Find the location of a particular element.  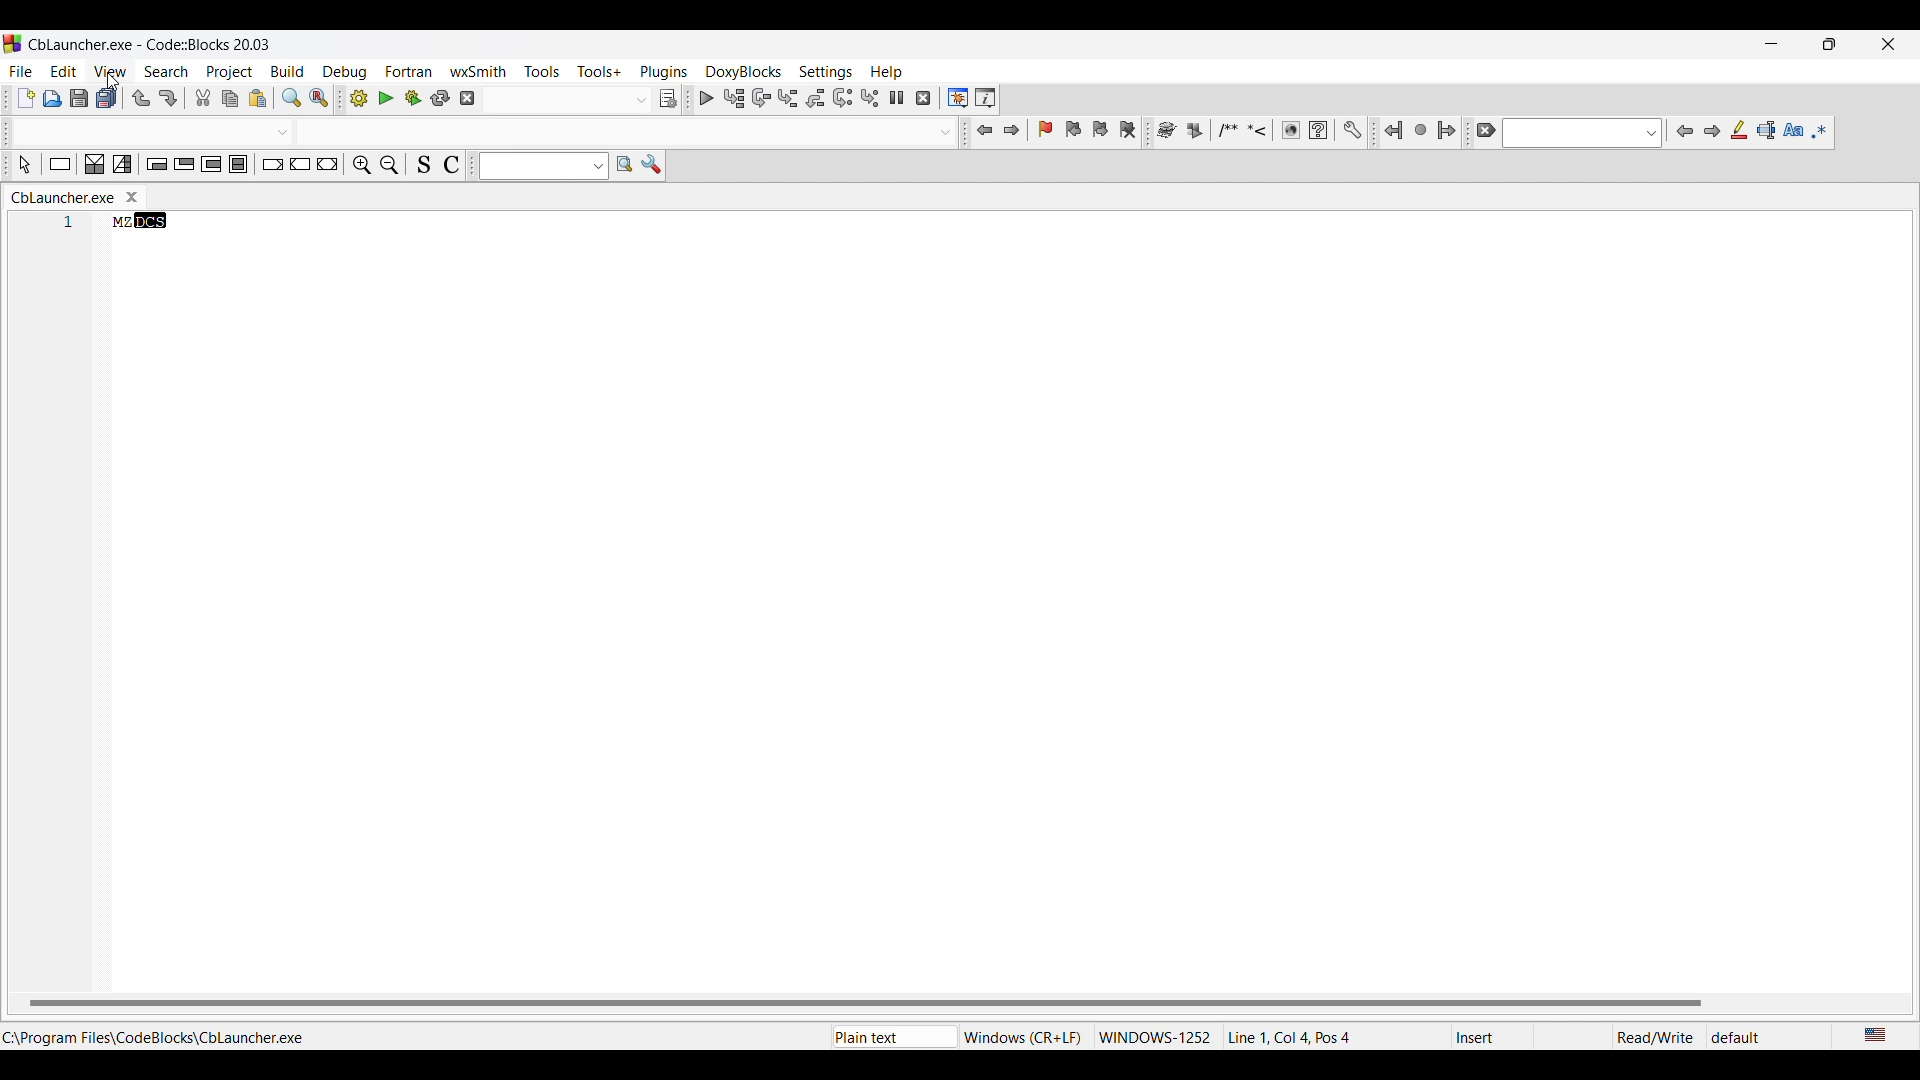

Tools+ menu is located at coordinates (599, 71).